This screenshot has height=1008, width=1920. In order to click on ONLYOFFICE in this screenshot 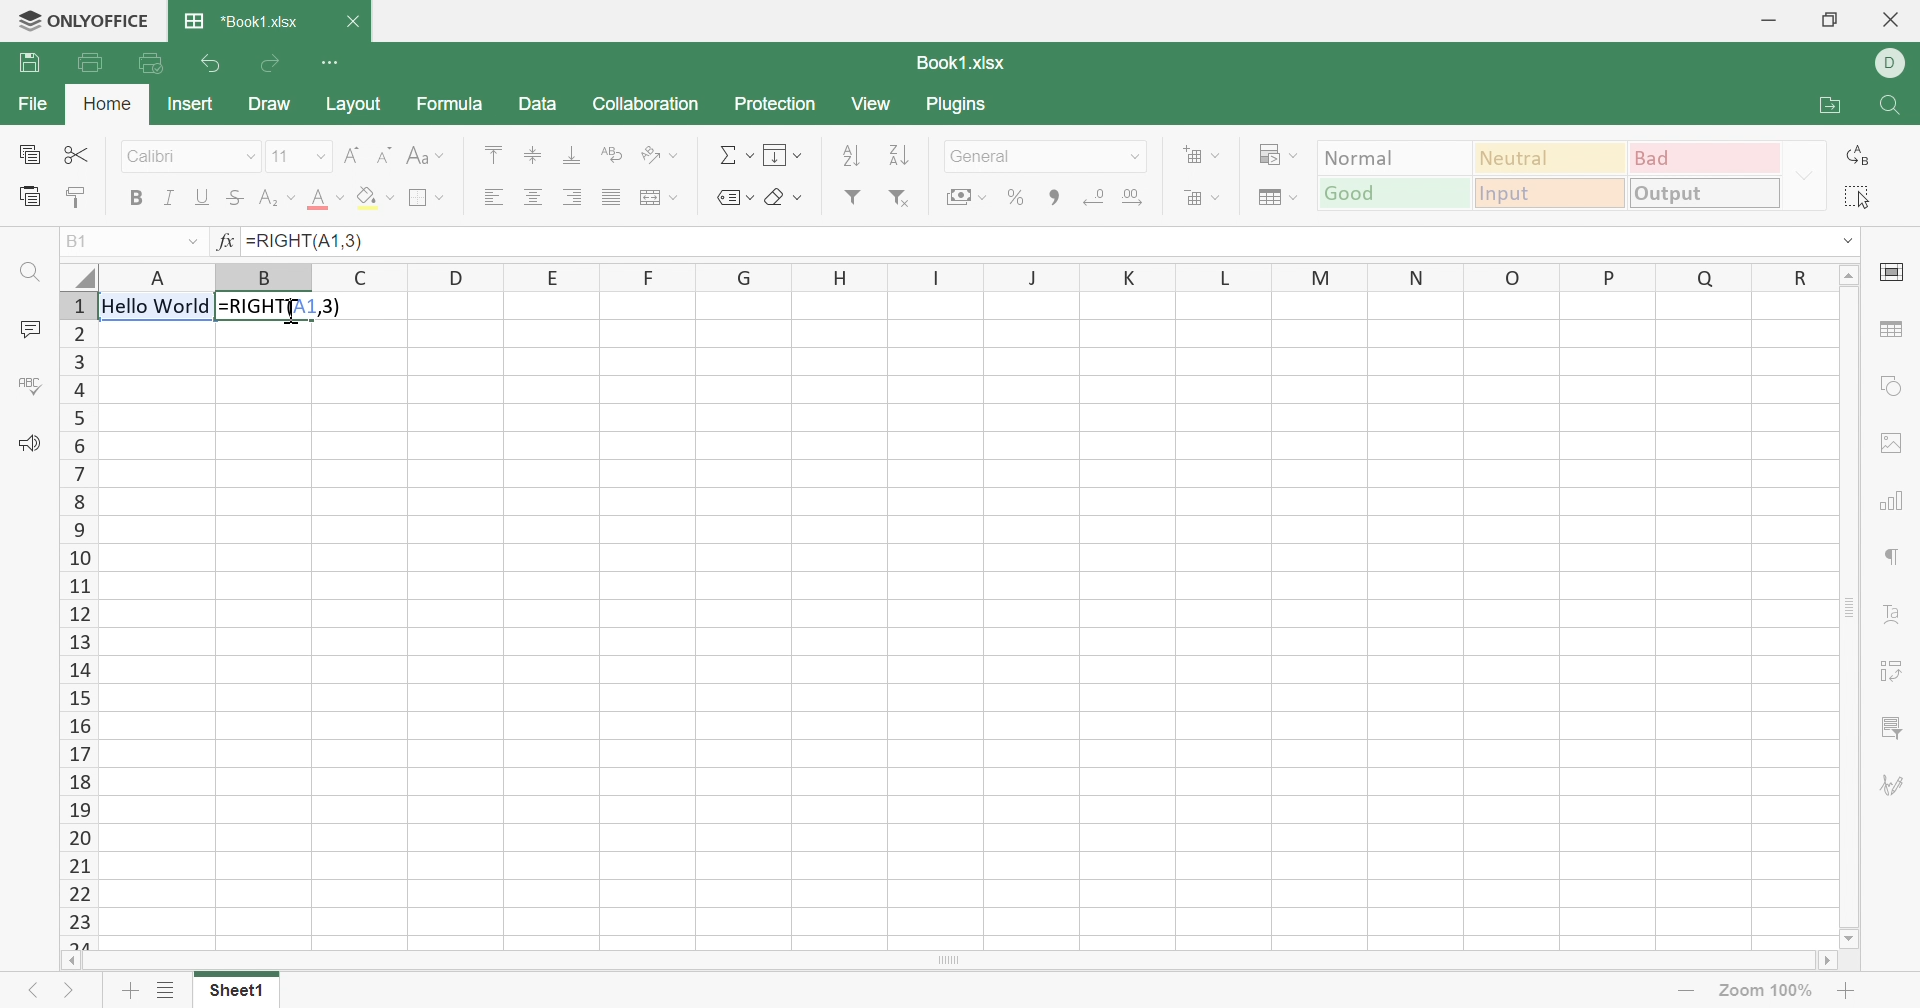, I will do `click(77, 19)`.